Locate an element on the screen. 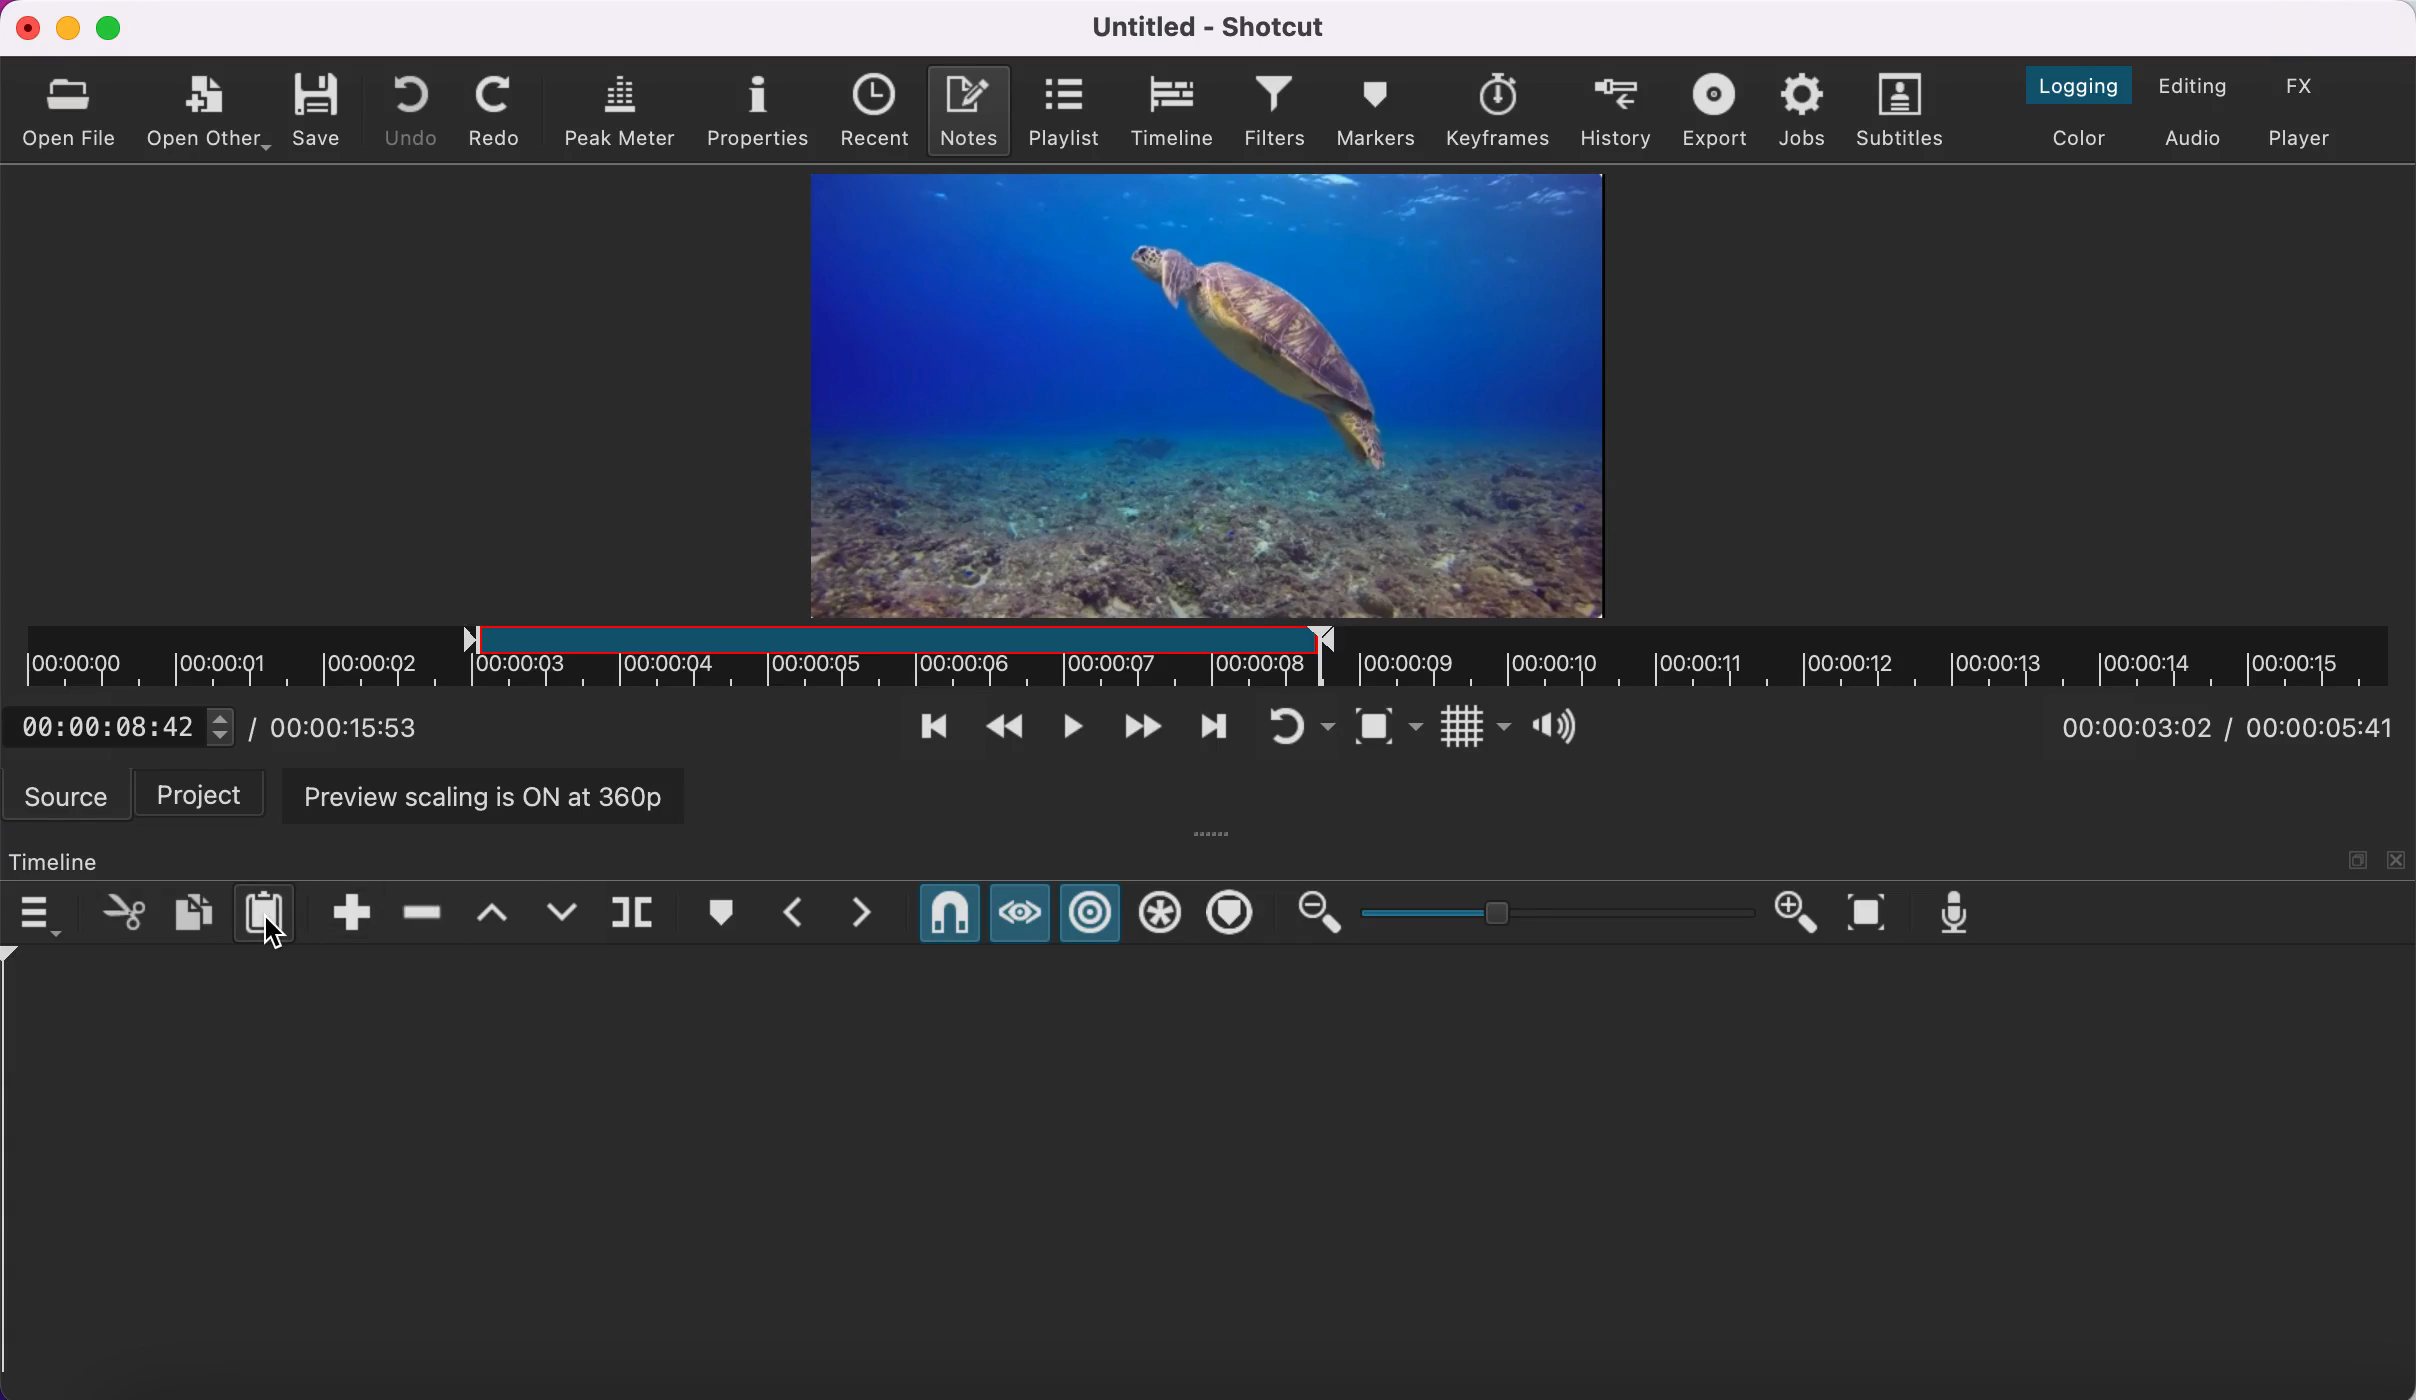 The height and width of the screenshot is (1400, 2416). ripple markers is located at coordinates (1231, 914).